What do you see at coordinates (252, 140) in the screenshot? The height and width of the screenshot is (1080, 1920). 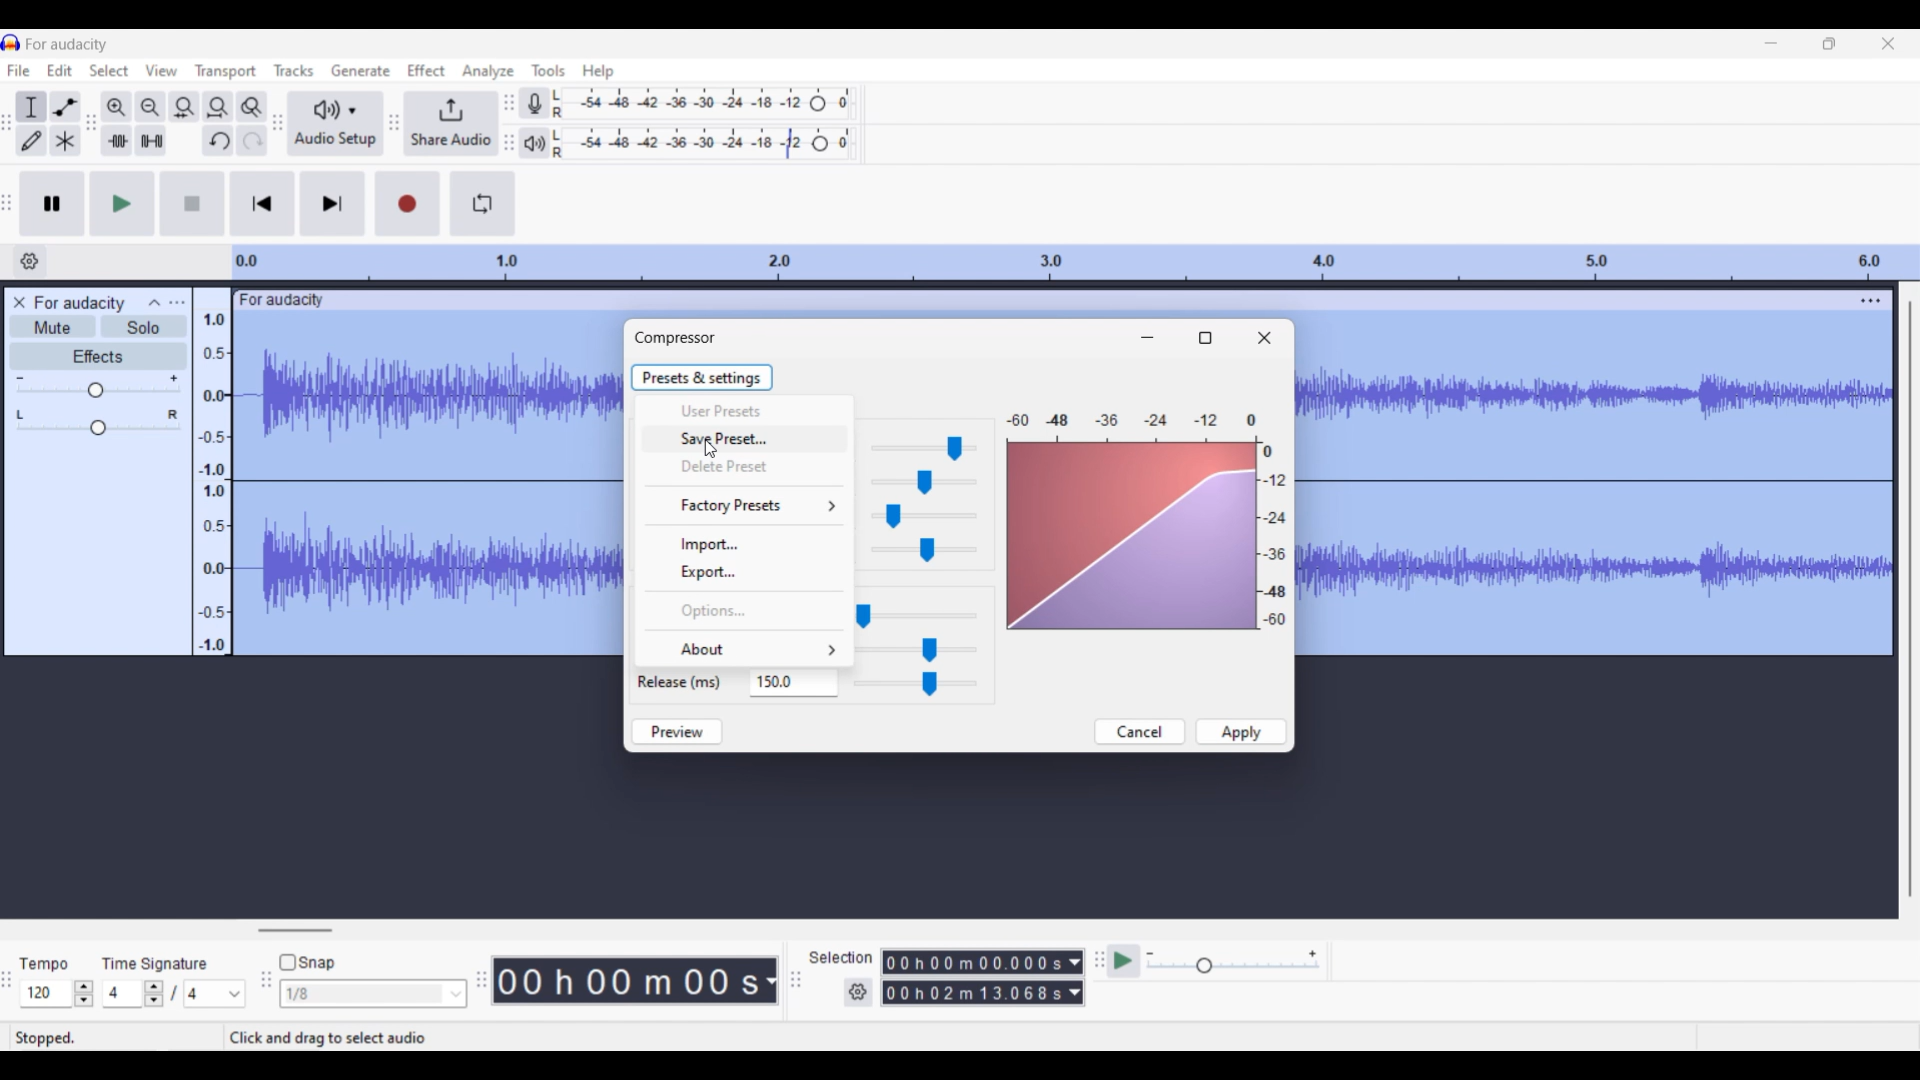 I see `Redo` at bounding box center [252, 140].